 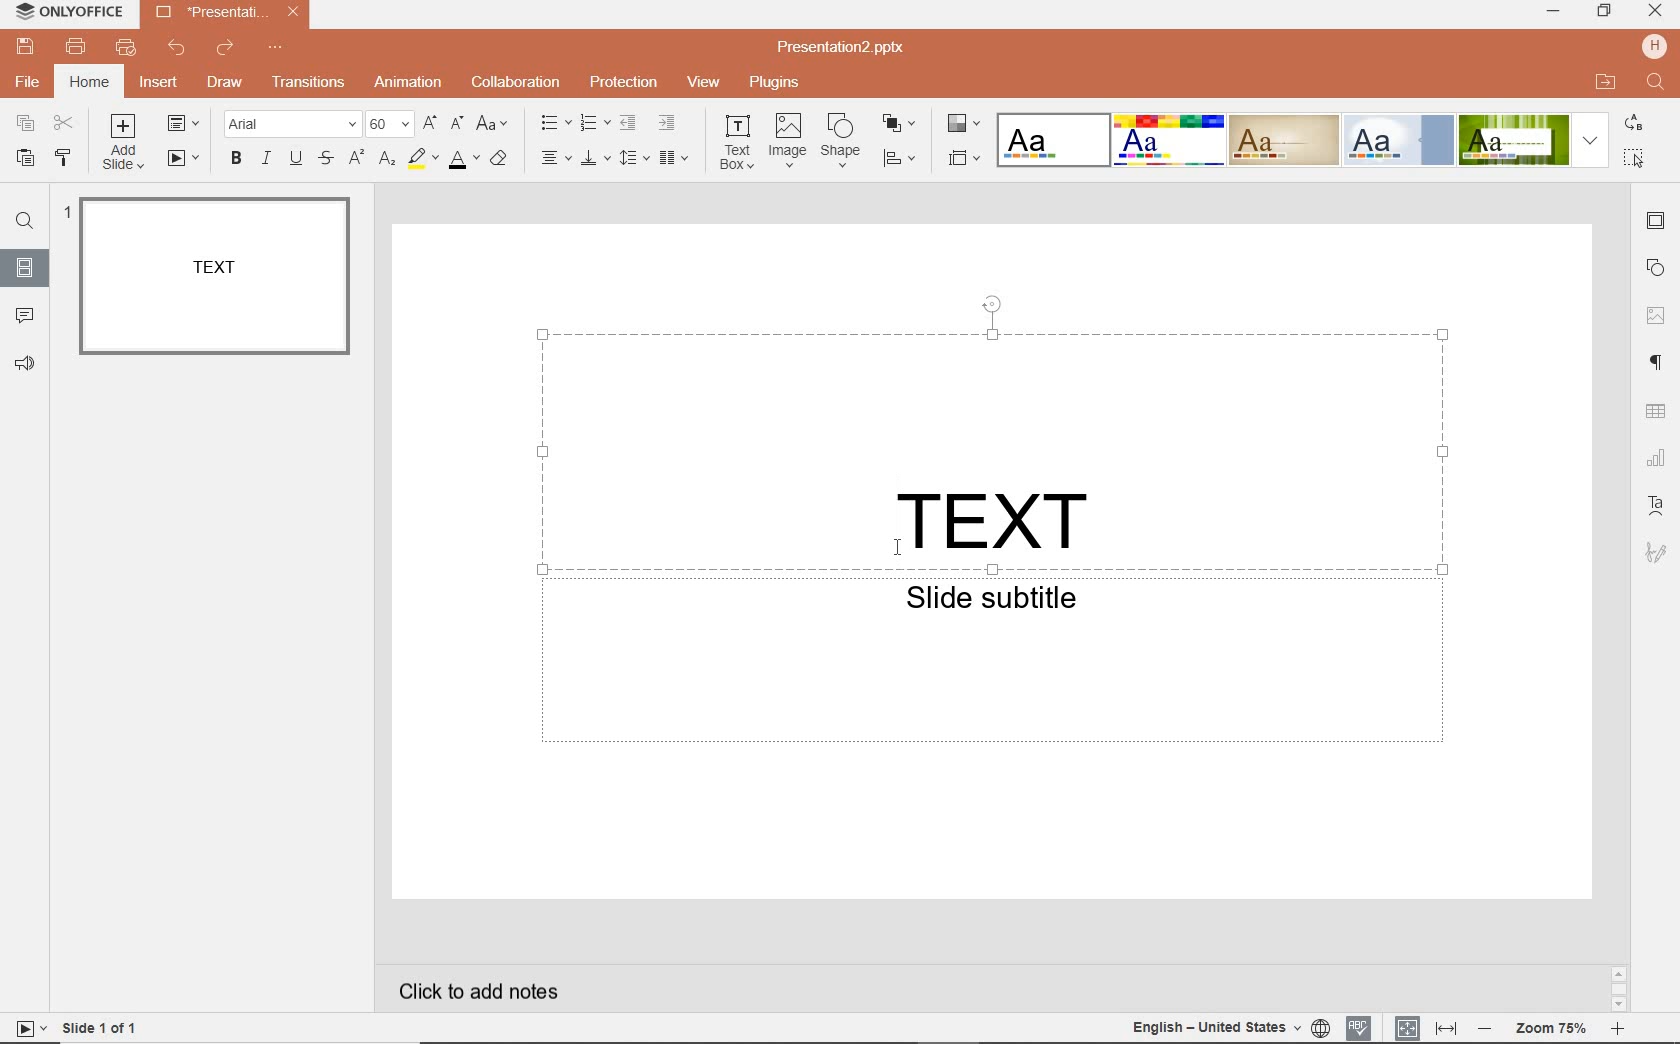 What do you see at coordinates (628, 125) in the screenshot?
I see `DECREASE INDENT` at bounding box center [628, 125].